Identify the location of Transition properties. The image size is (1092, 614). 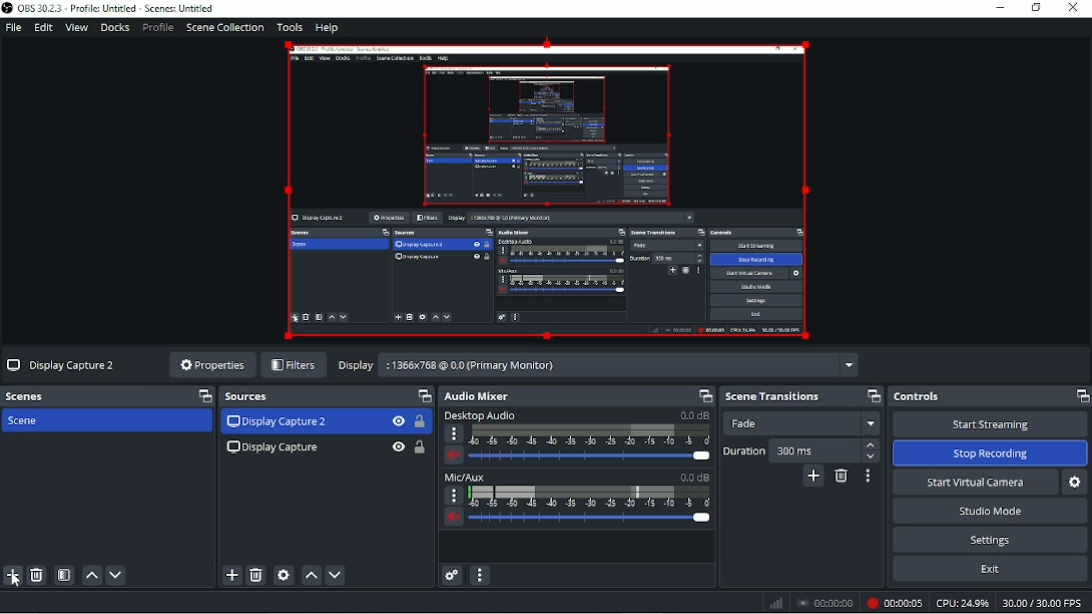
(868, 476).